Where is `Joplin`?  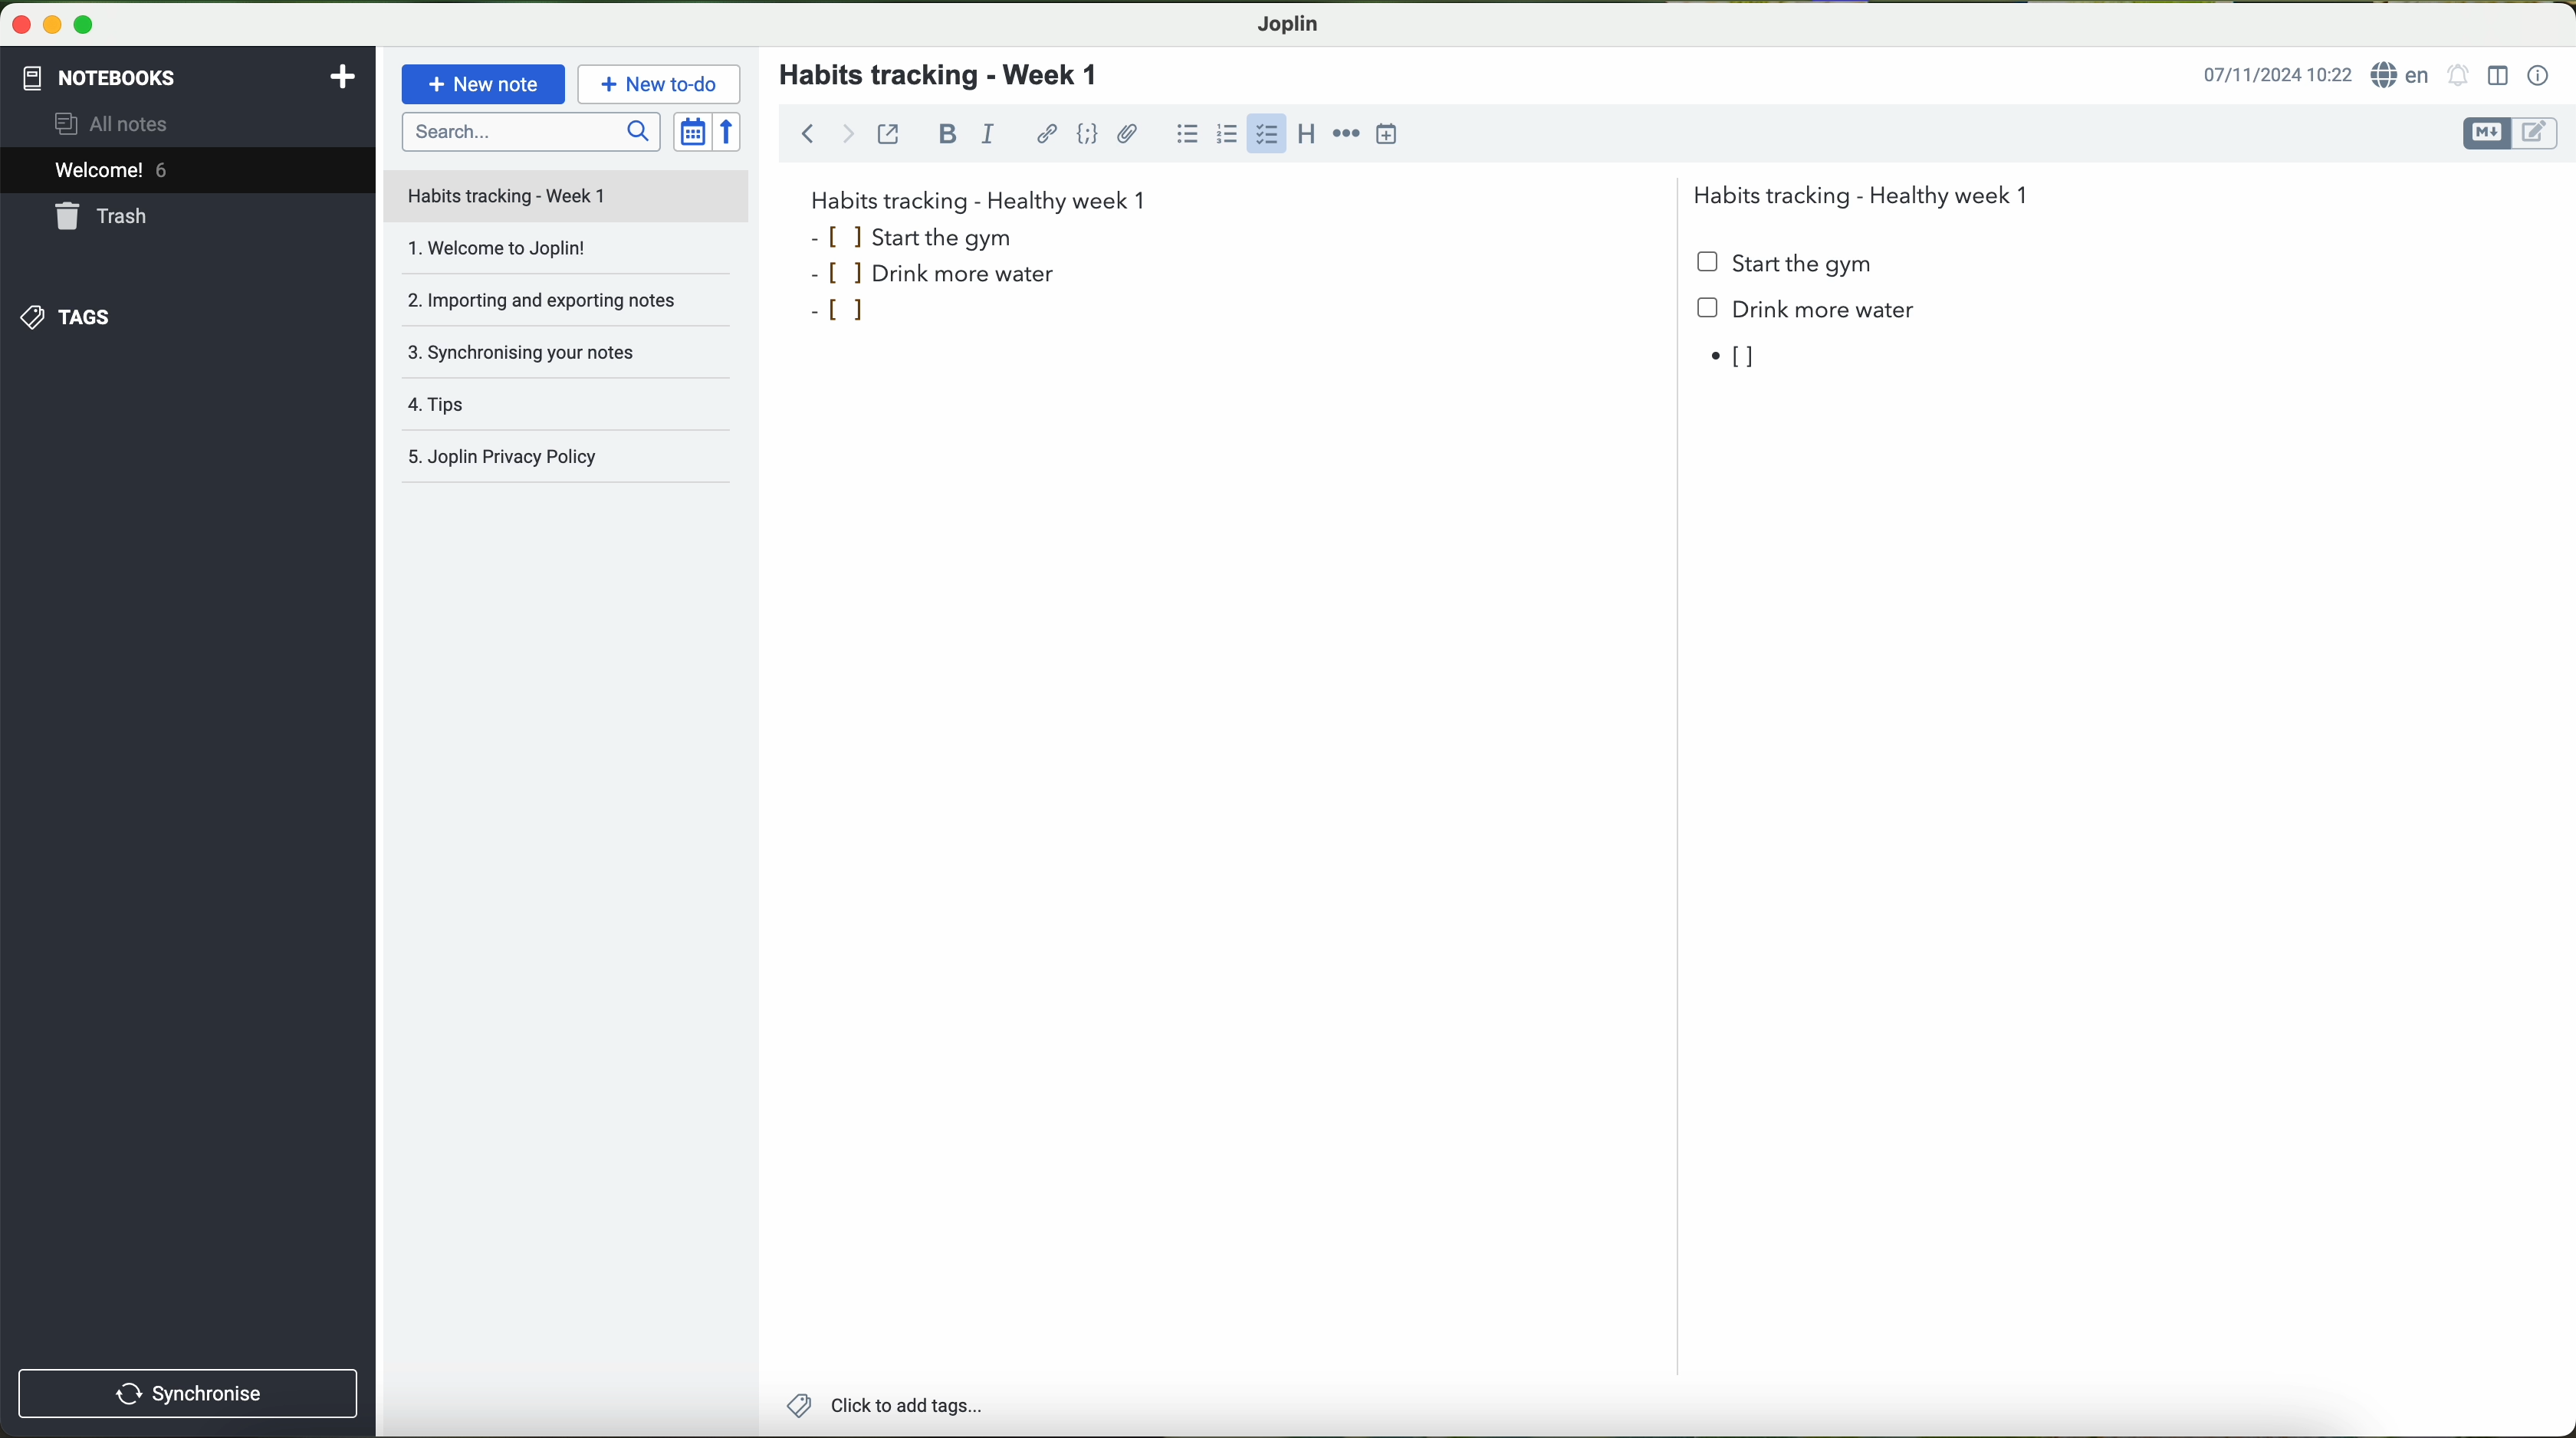 Joplin is located at coordinates (1286, 25).